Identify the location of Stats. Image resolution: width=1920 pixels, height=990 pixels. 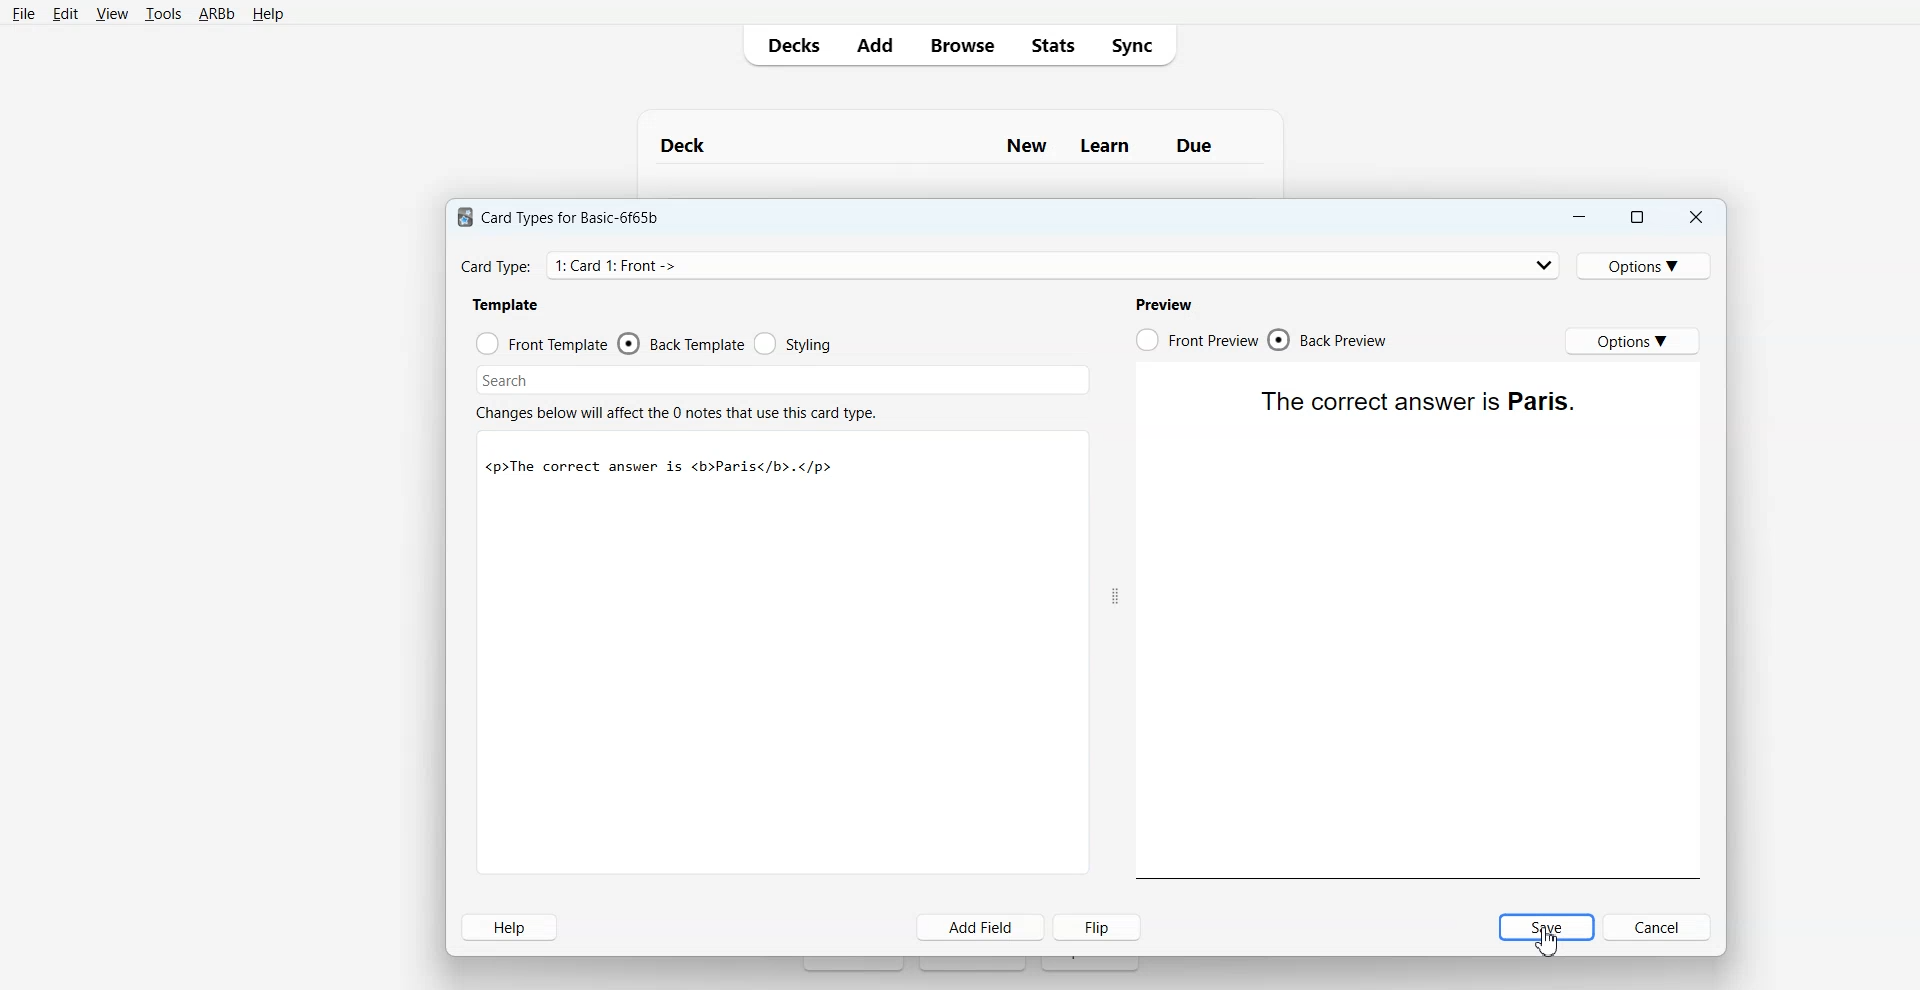
(1049, 45).